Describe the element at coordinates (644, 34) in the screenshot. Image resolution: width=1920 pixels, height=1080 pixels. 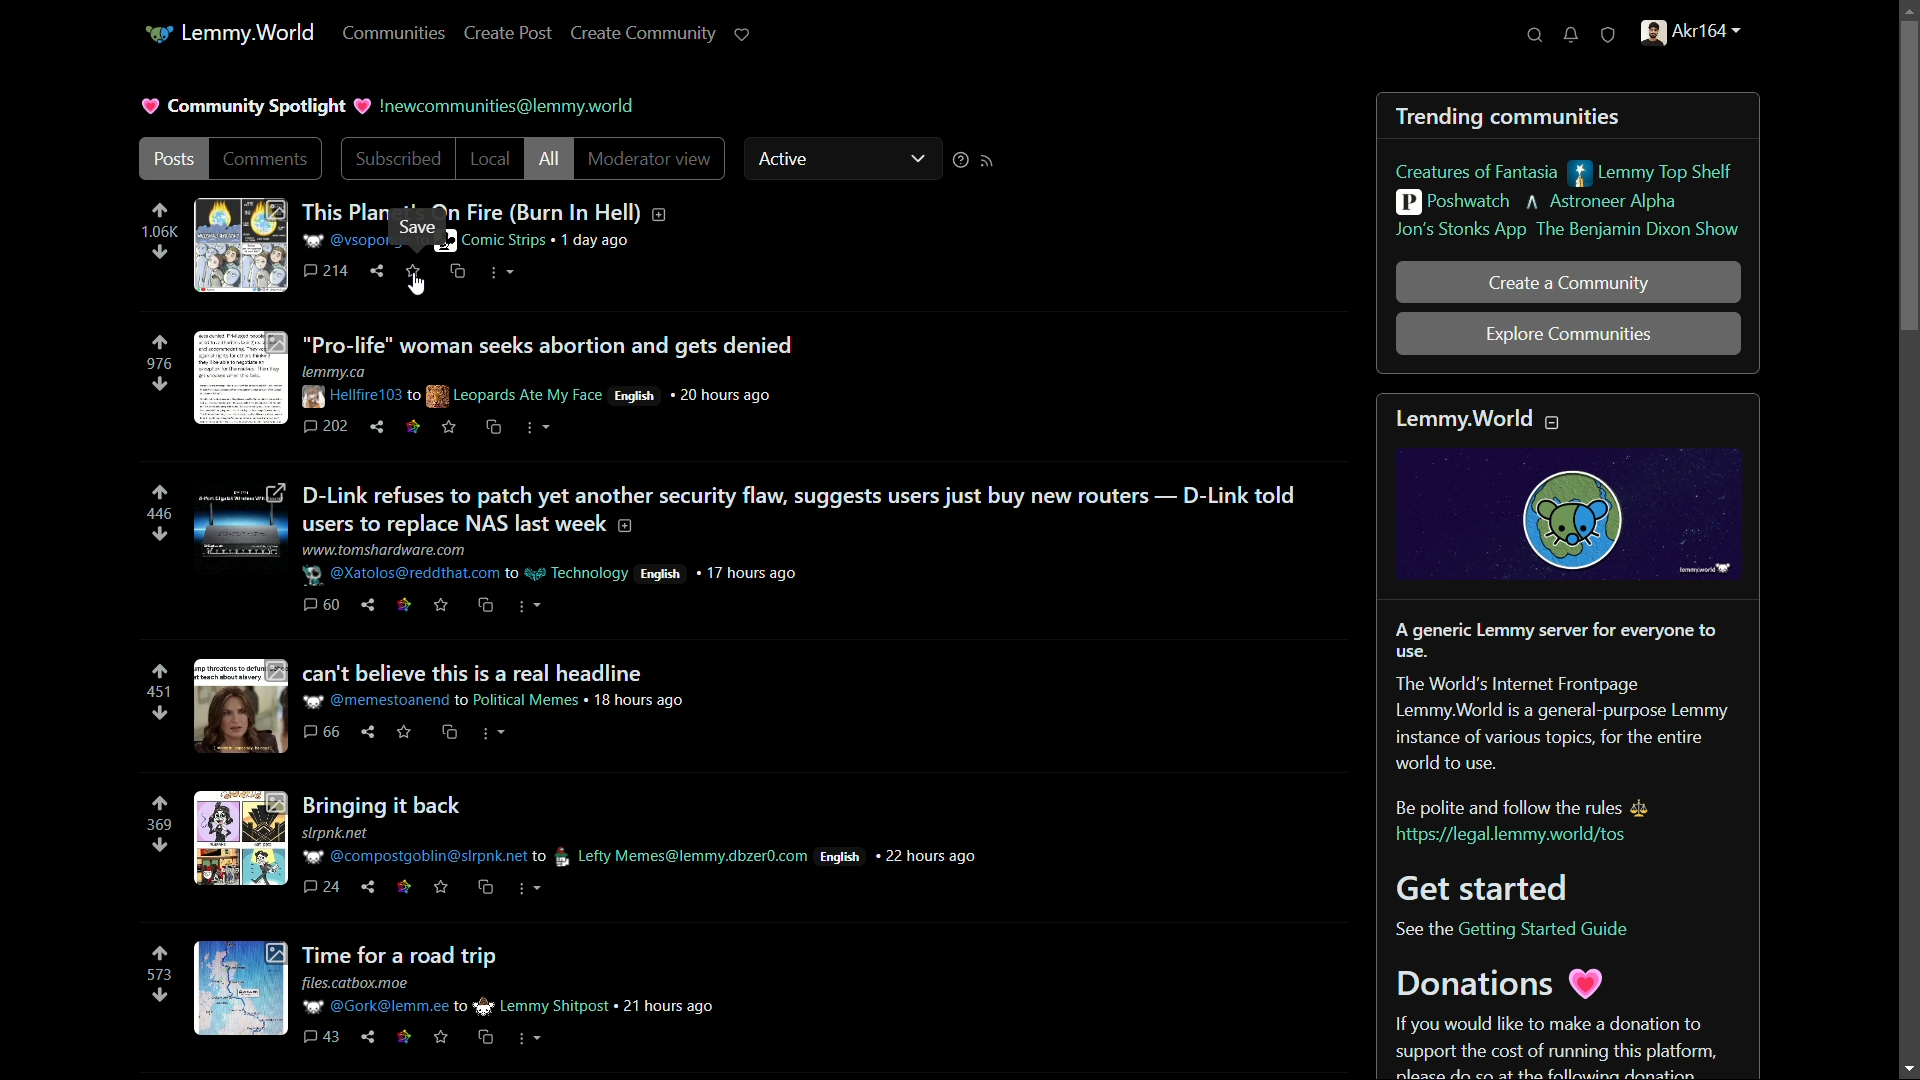
I see `create community` at that location.